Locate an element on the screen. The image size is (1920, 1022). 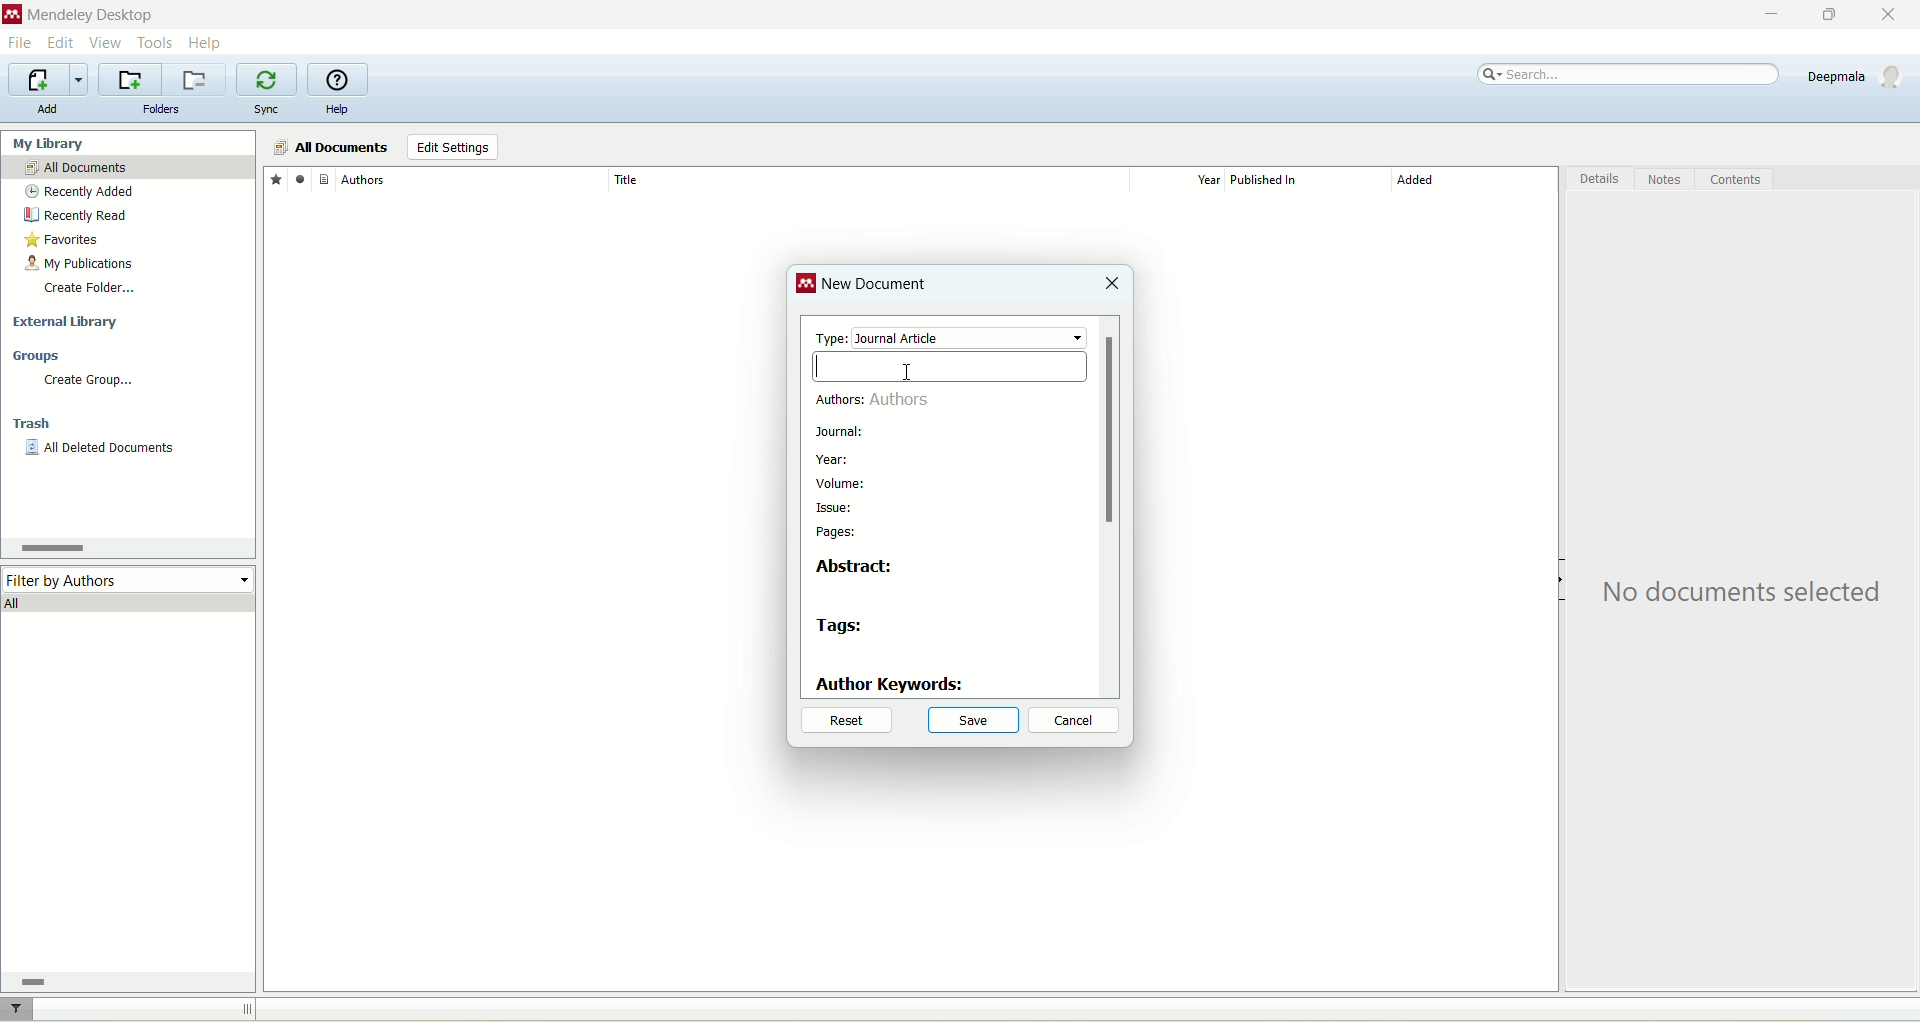
close is located at coordinates (1897, 15).